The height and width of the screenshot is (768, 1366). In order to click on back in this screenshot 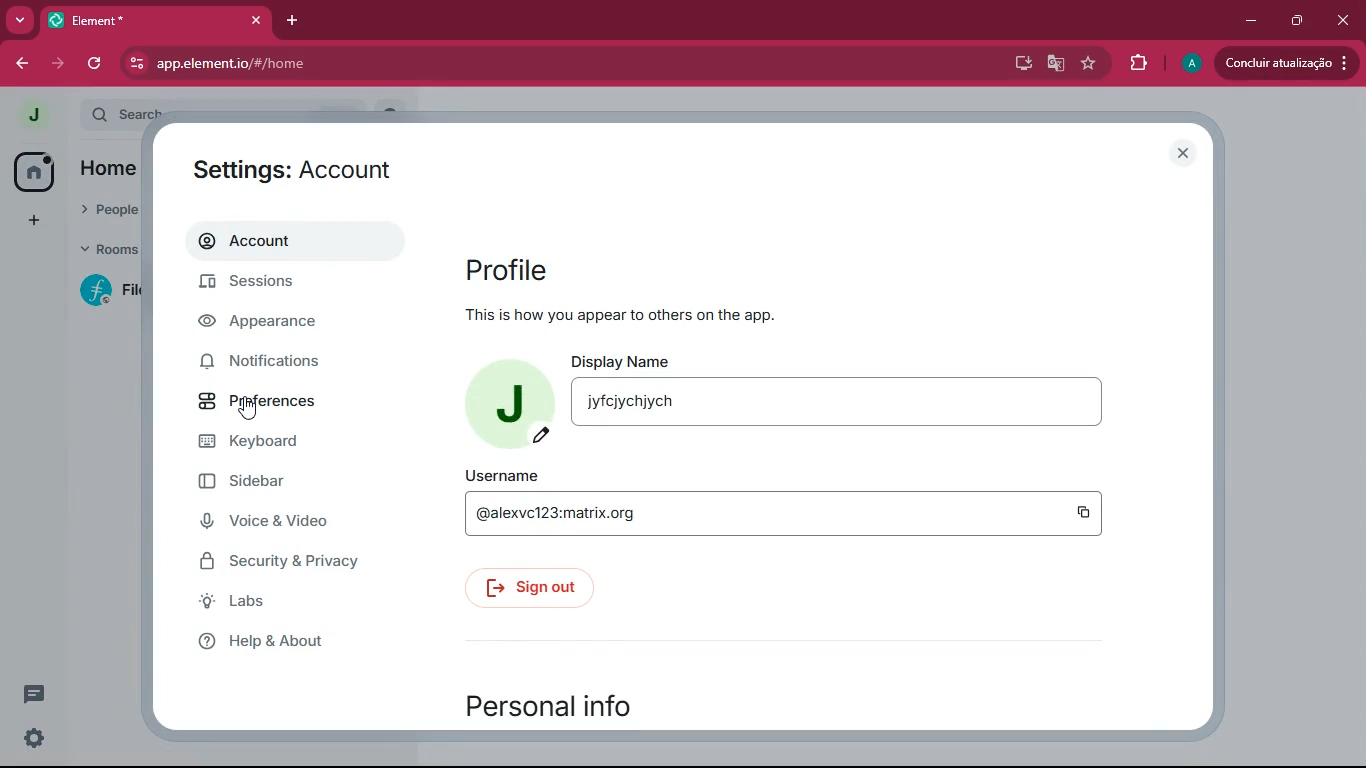, I will do `click(23, 64)`.